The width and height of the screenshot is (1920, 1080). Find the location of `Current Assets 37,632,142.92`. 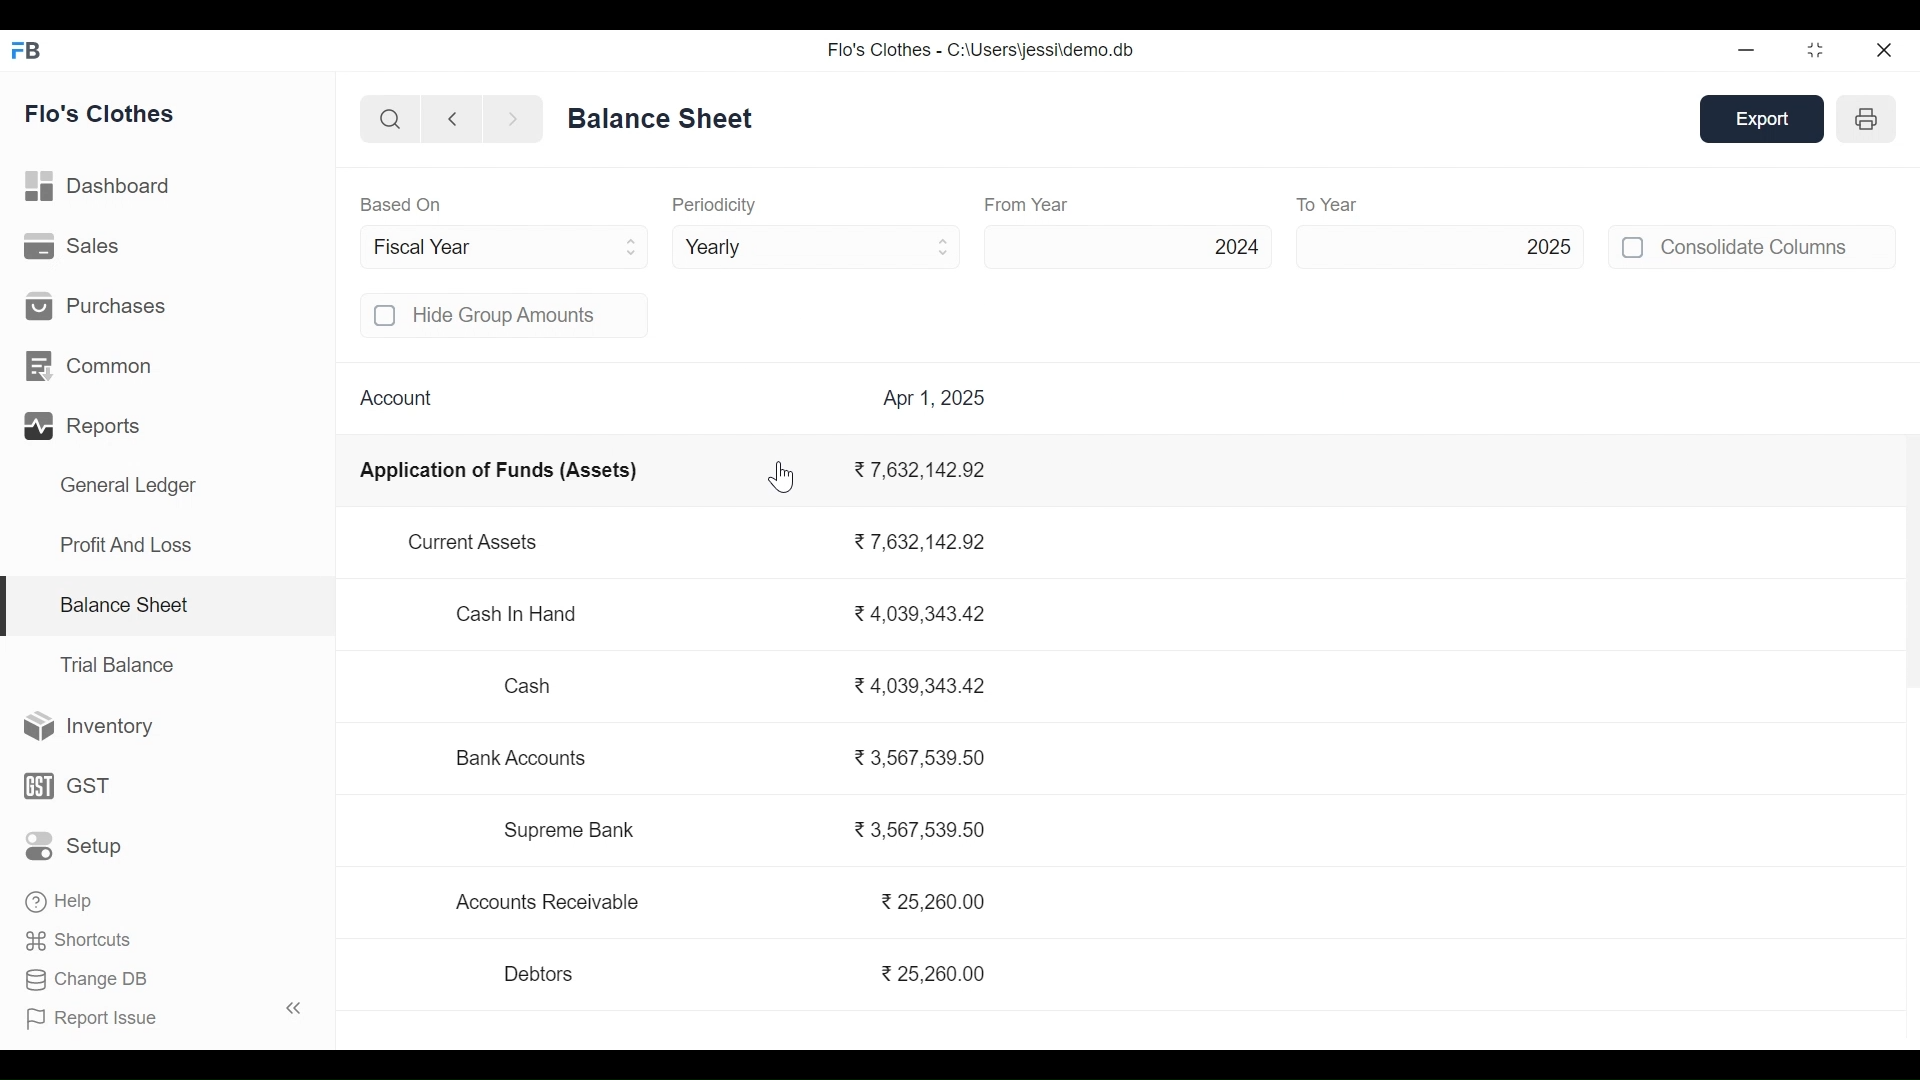

Current Assets 37,632,142.92 is located at coordinates (705, 545).